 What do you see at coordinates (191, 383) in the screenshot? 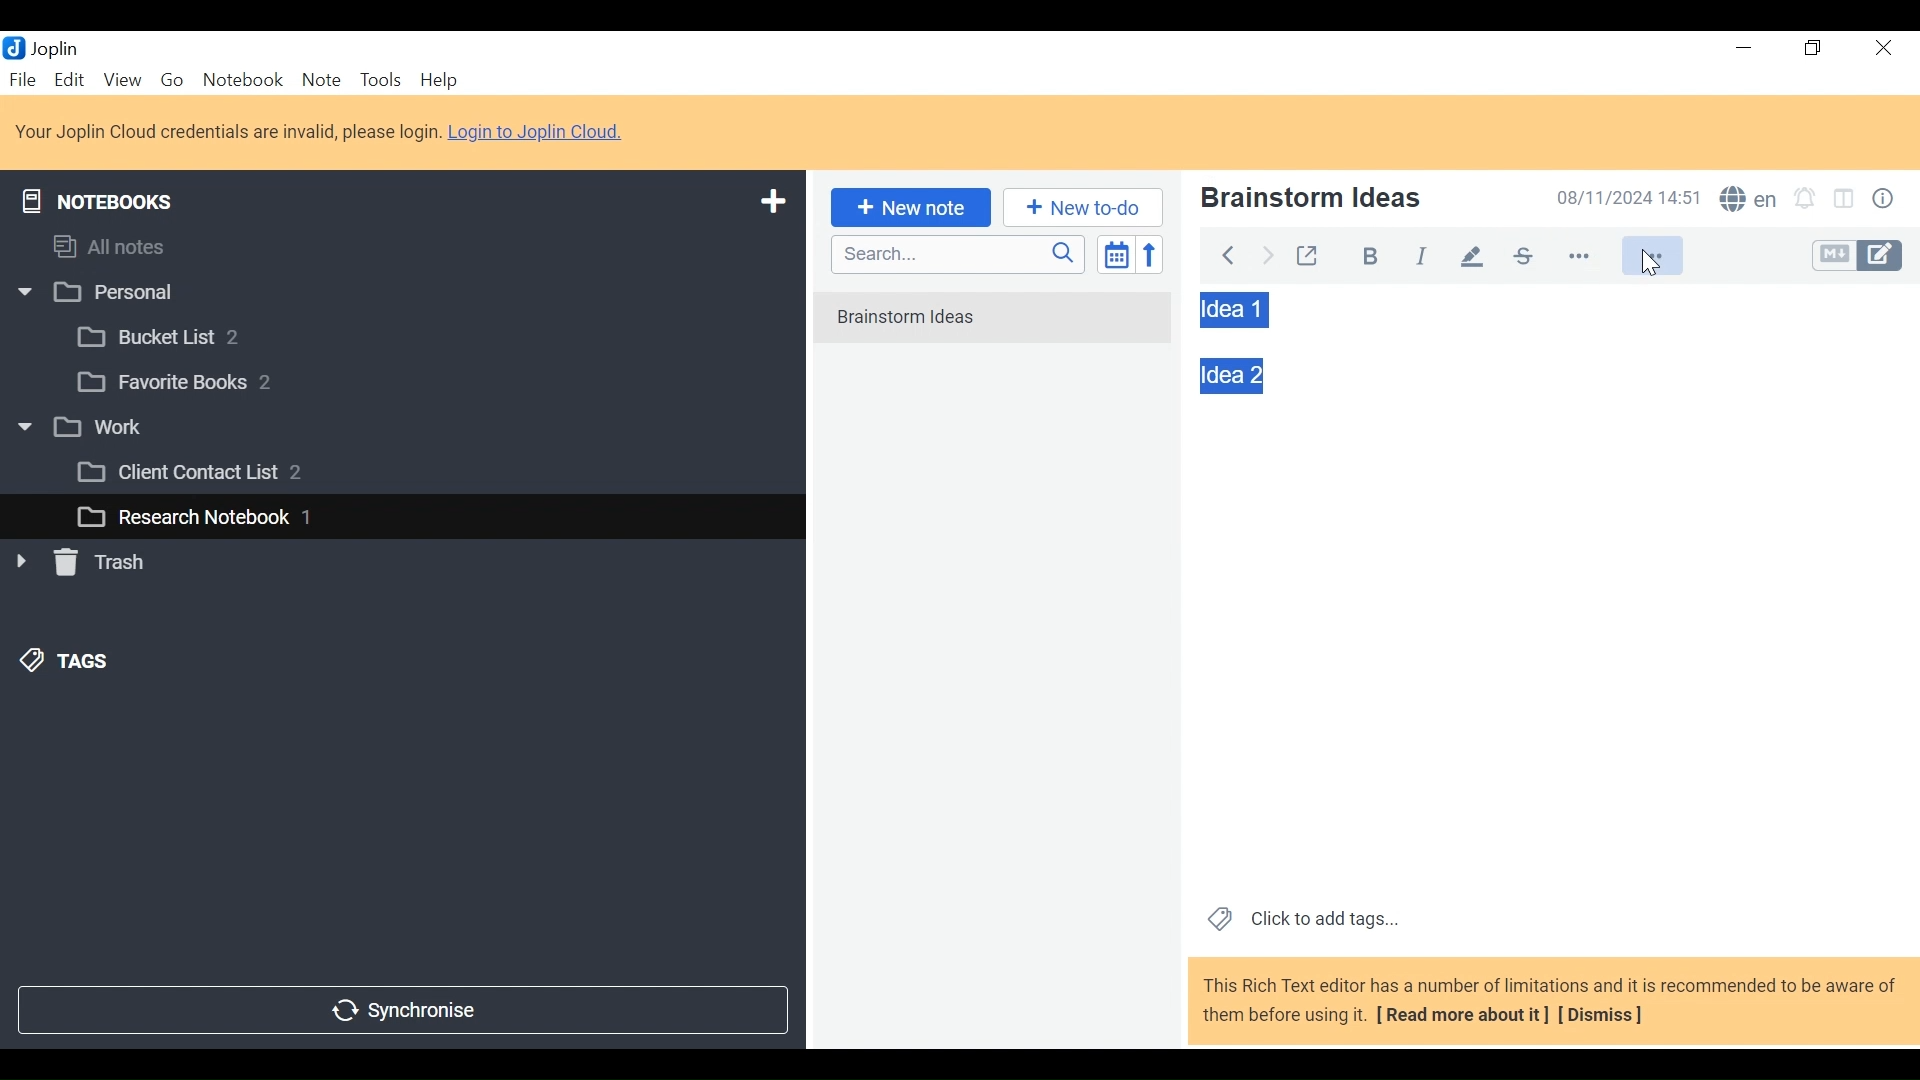
I see `[3 Favorite Books 2` at bounding box center [191, 383].